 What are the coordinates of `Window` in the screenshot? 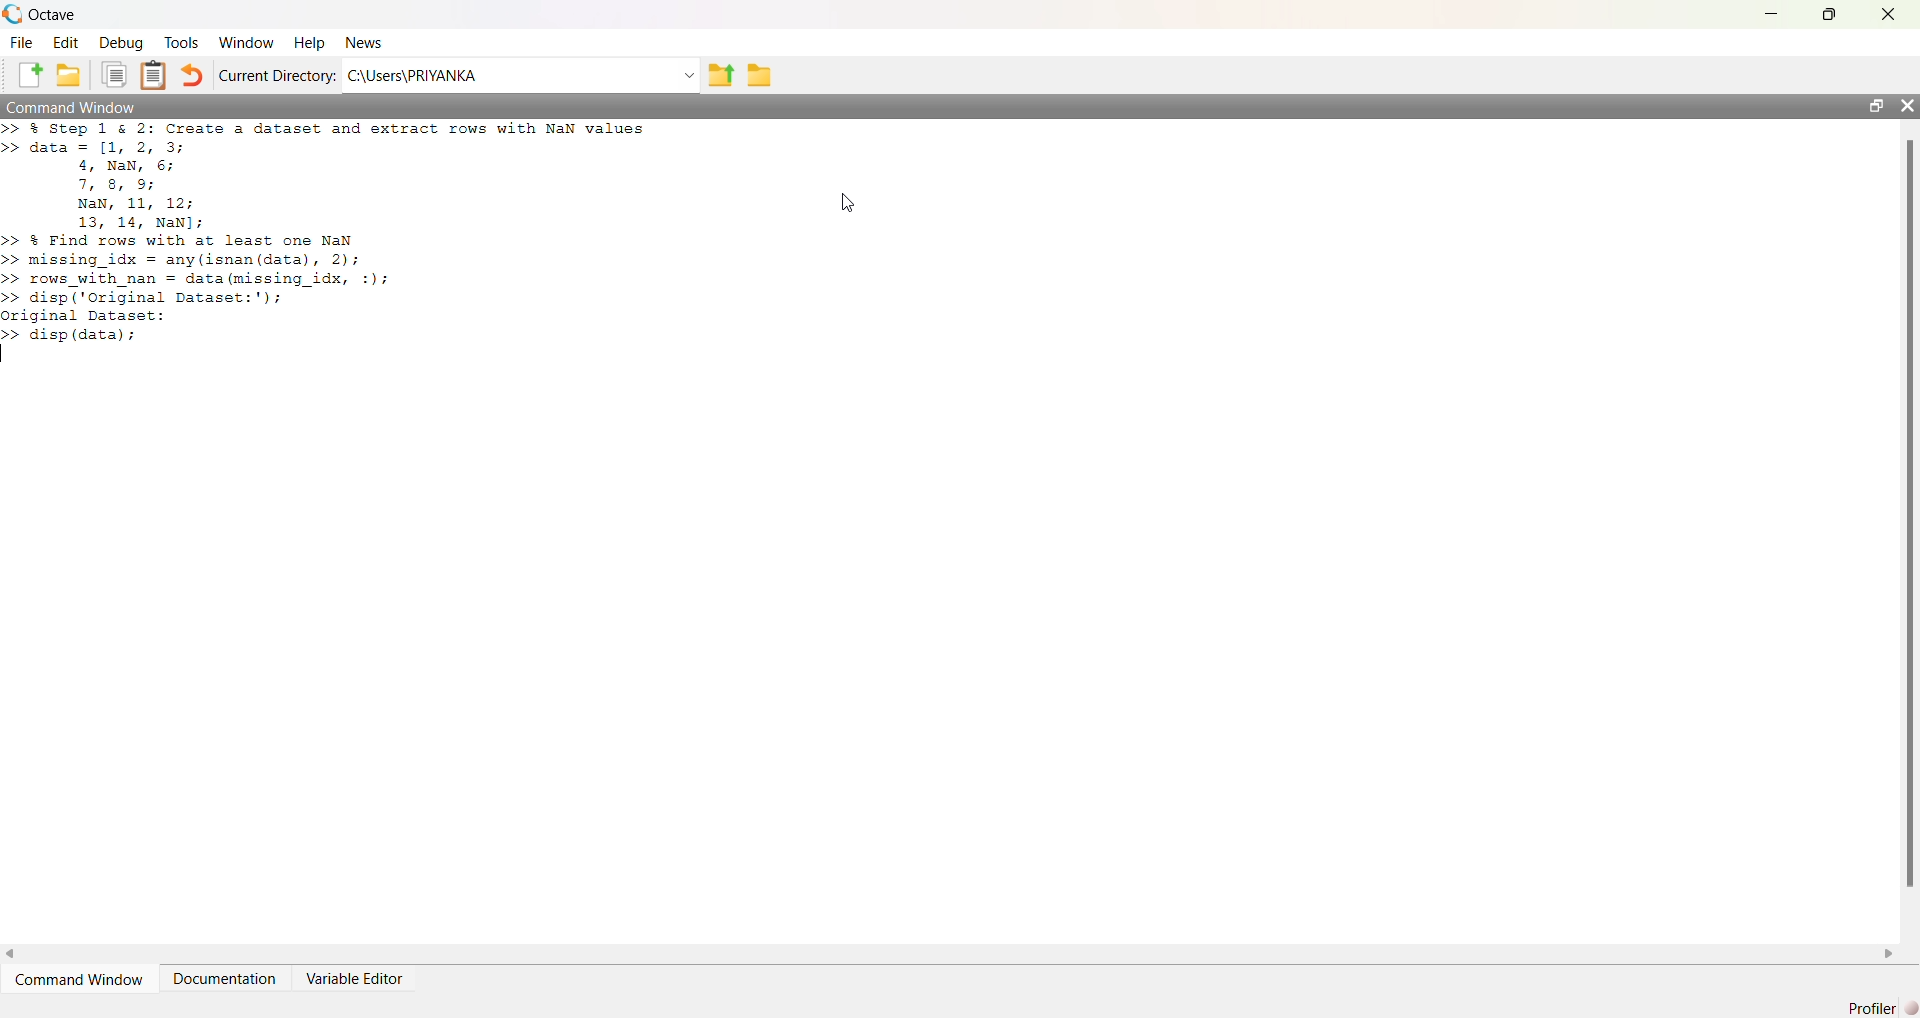 It's located at (248, 43).